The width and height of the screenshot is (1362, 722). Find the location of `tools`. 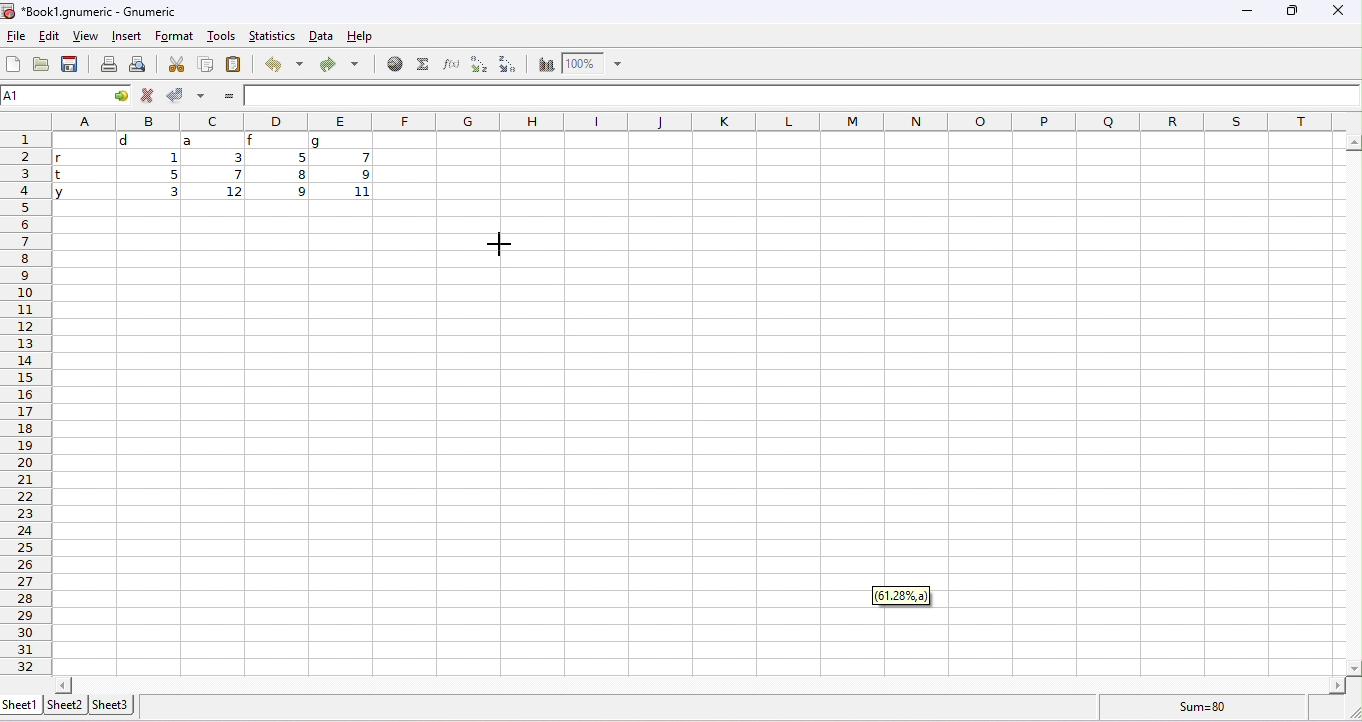

tools is located at coordinates (221, 35).